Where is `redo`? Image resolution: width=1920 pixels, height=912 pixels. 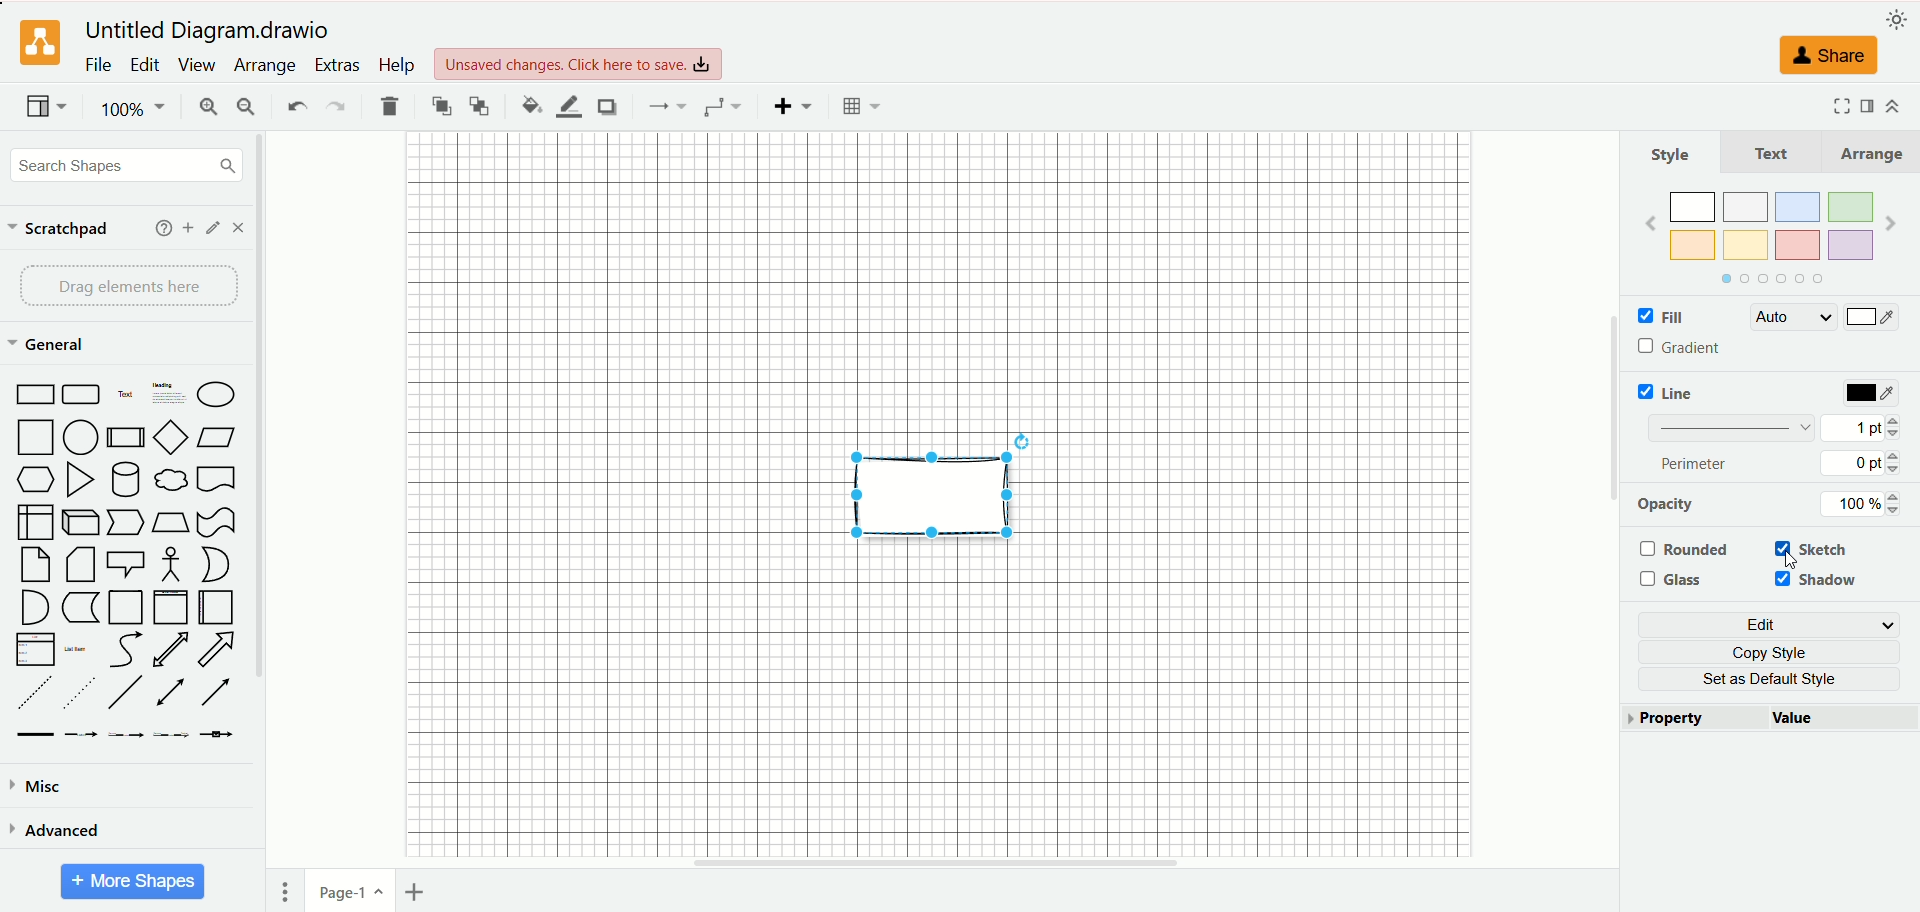 redo is located at coordinates (334, 108).